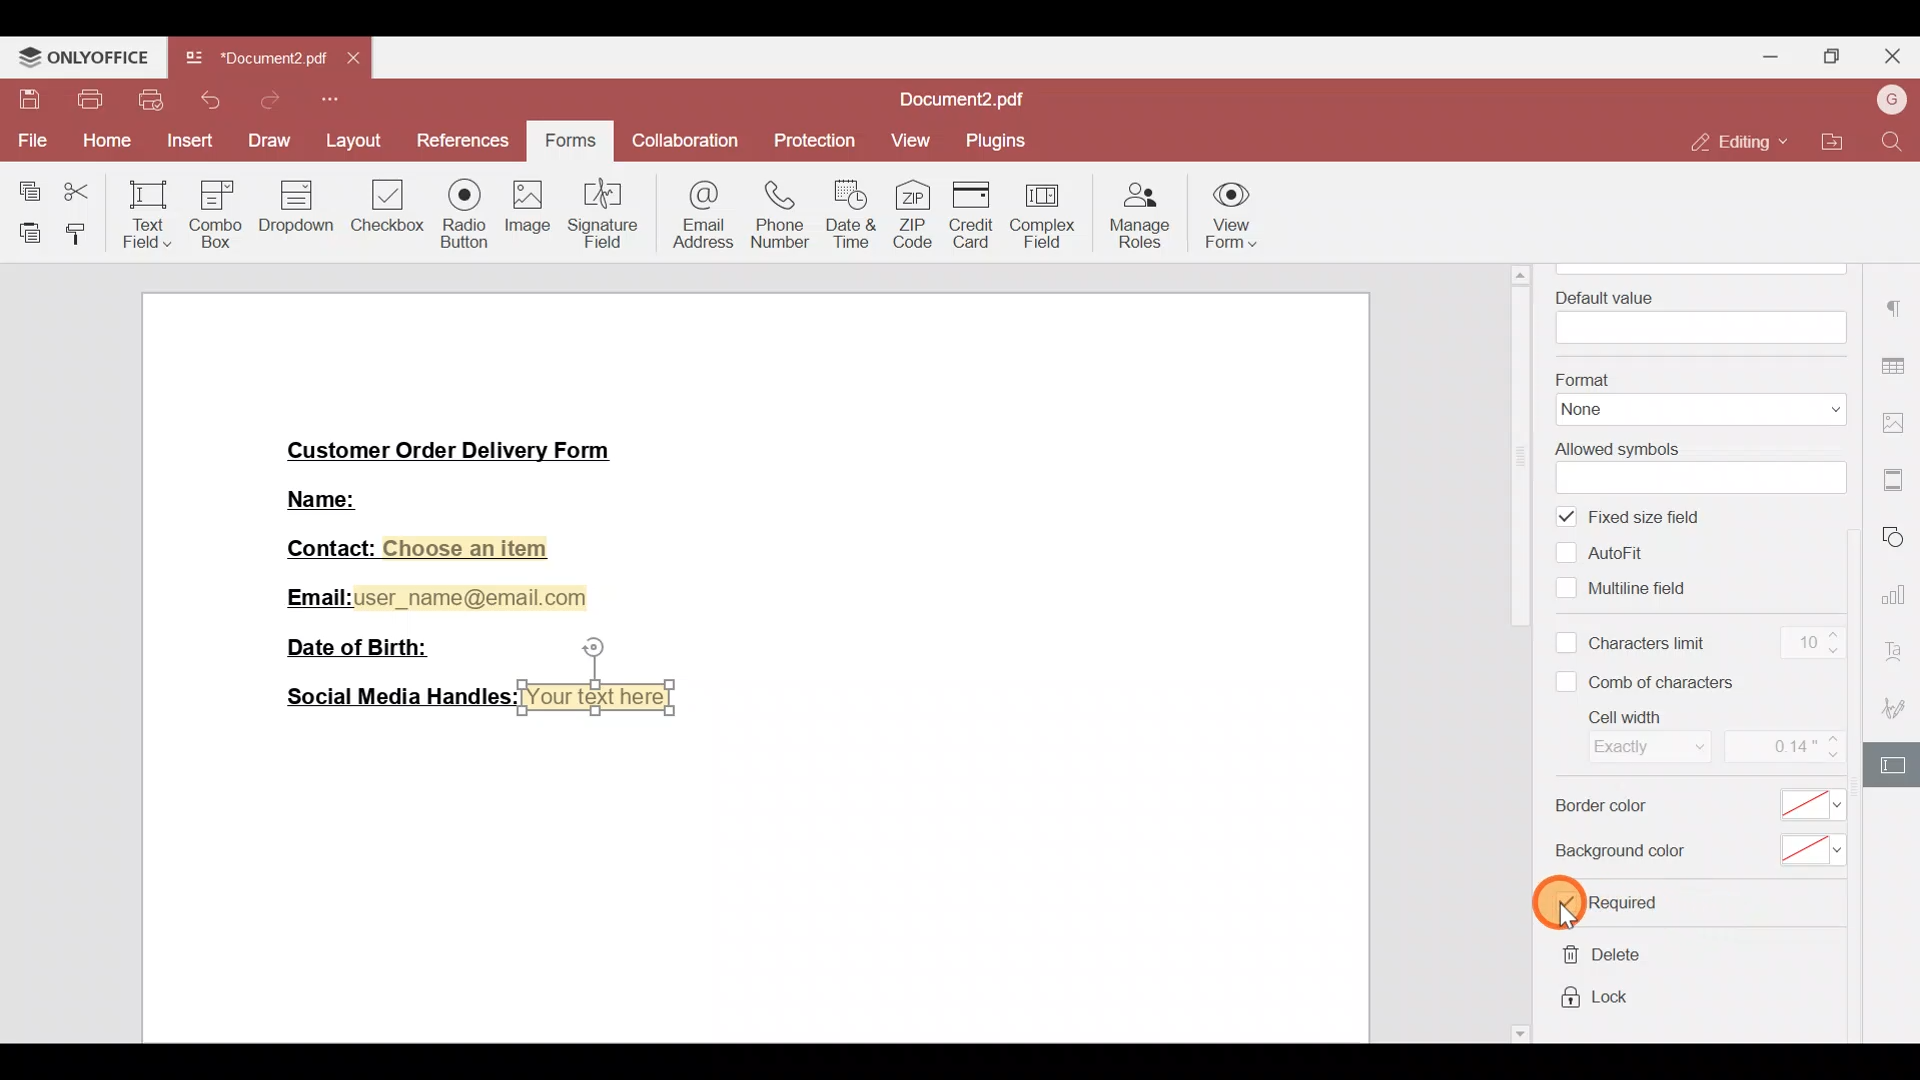 This screenshot has width=1920, height=1080. I want to click on Font settings, so click(1901, 650).